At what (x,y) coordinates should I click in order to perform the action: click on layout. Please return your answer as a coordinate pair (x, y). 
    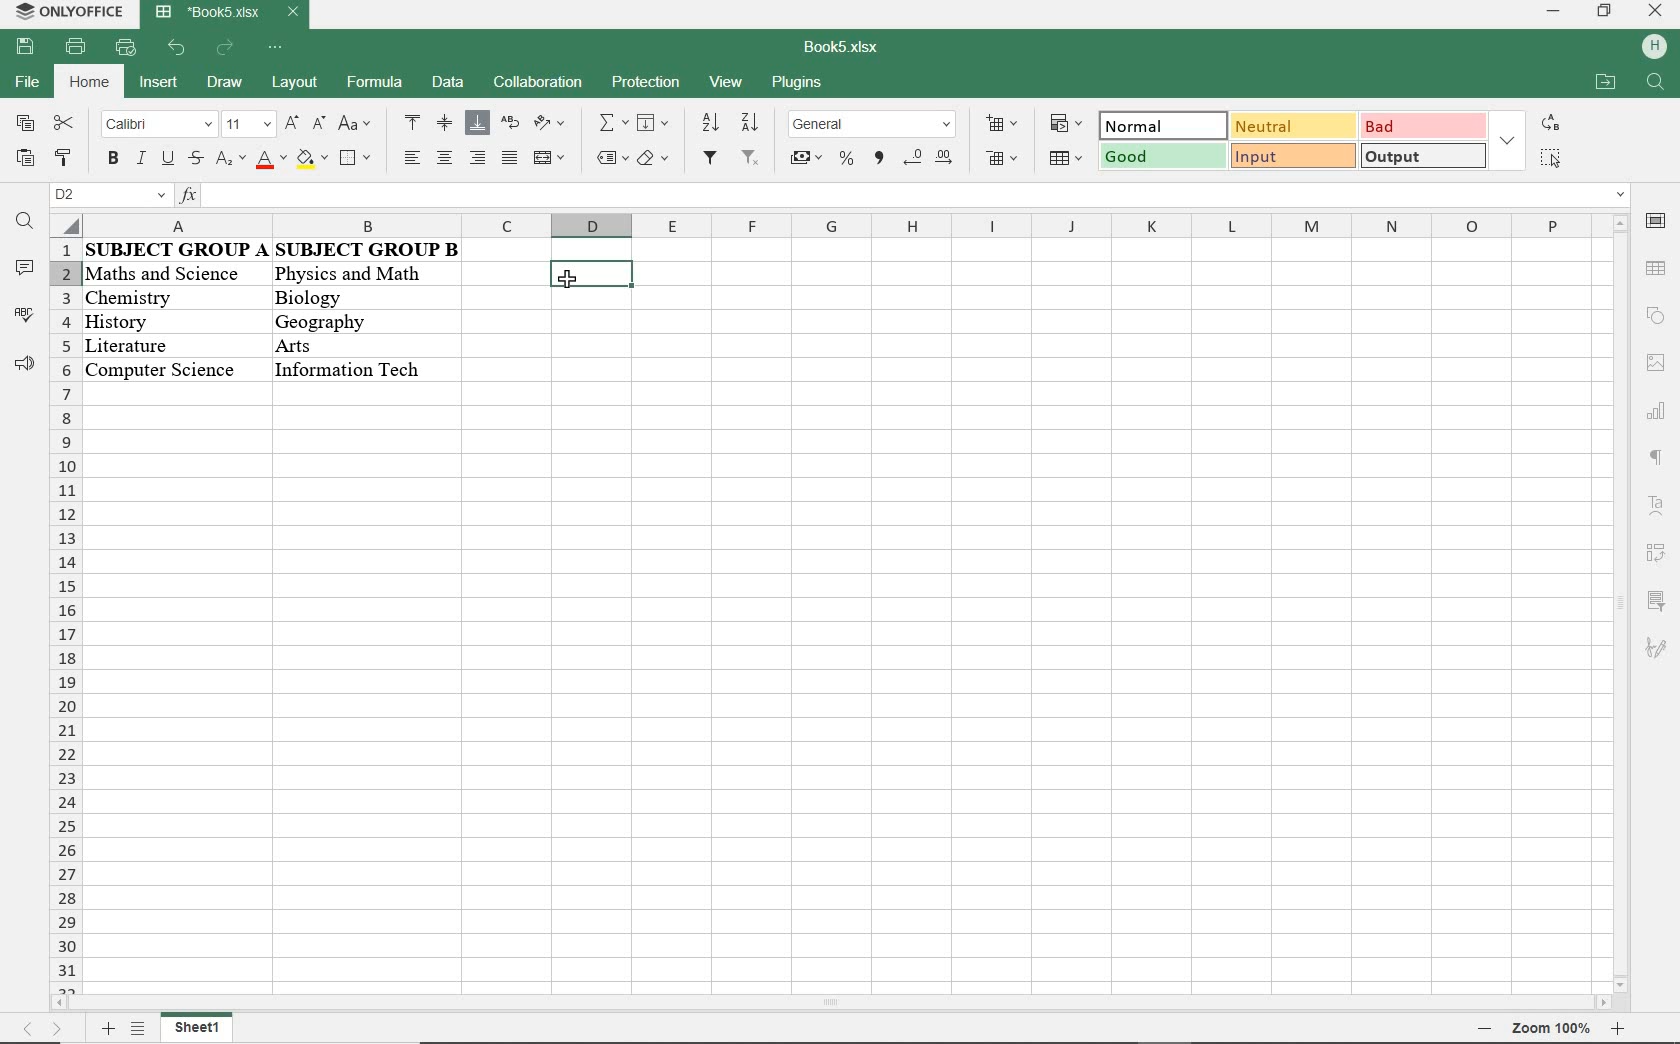
    Looking at the image, I should click on (294, 81).